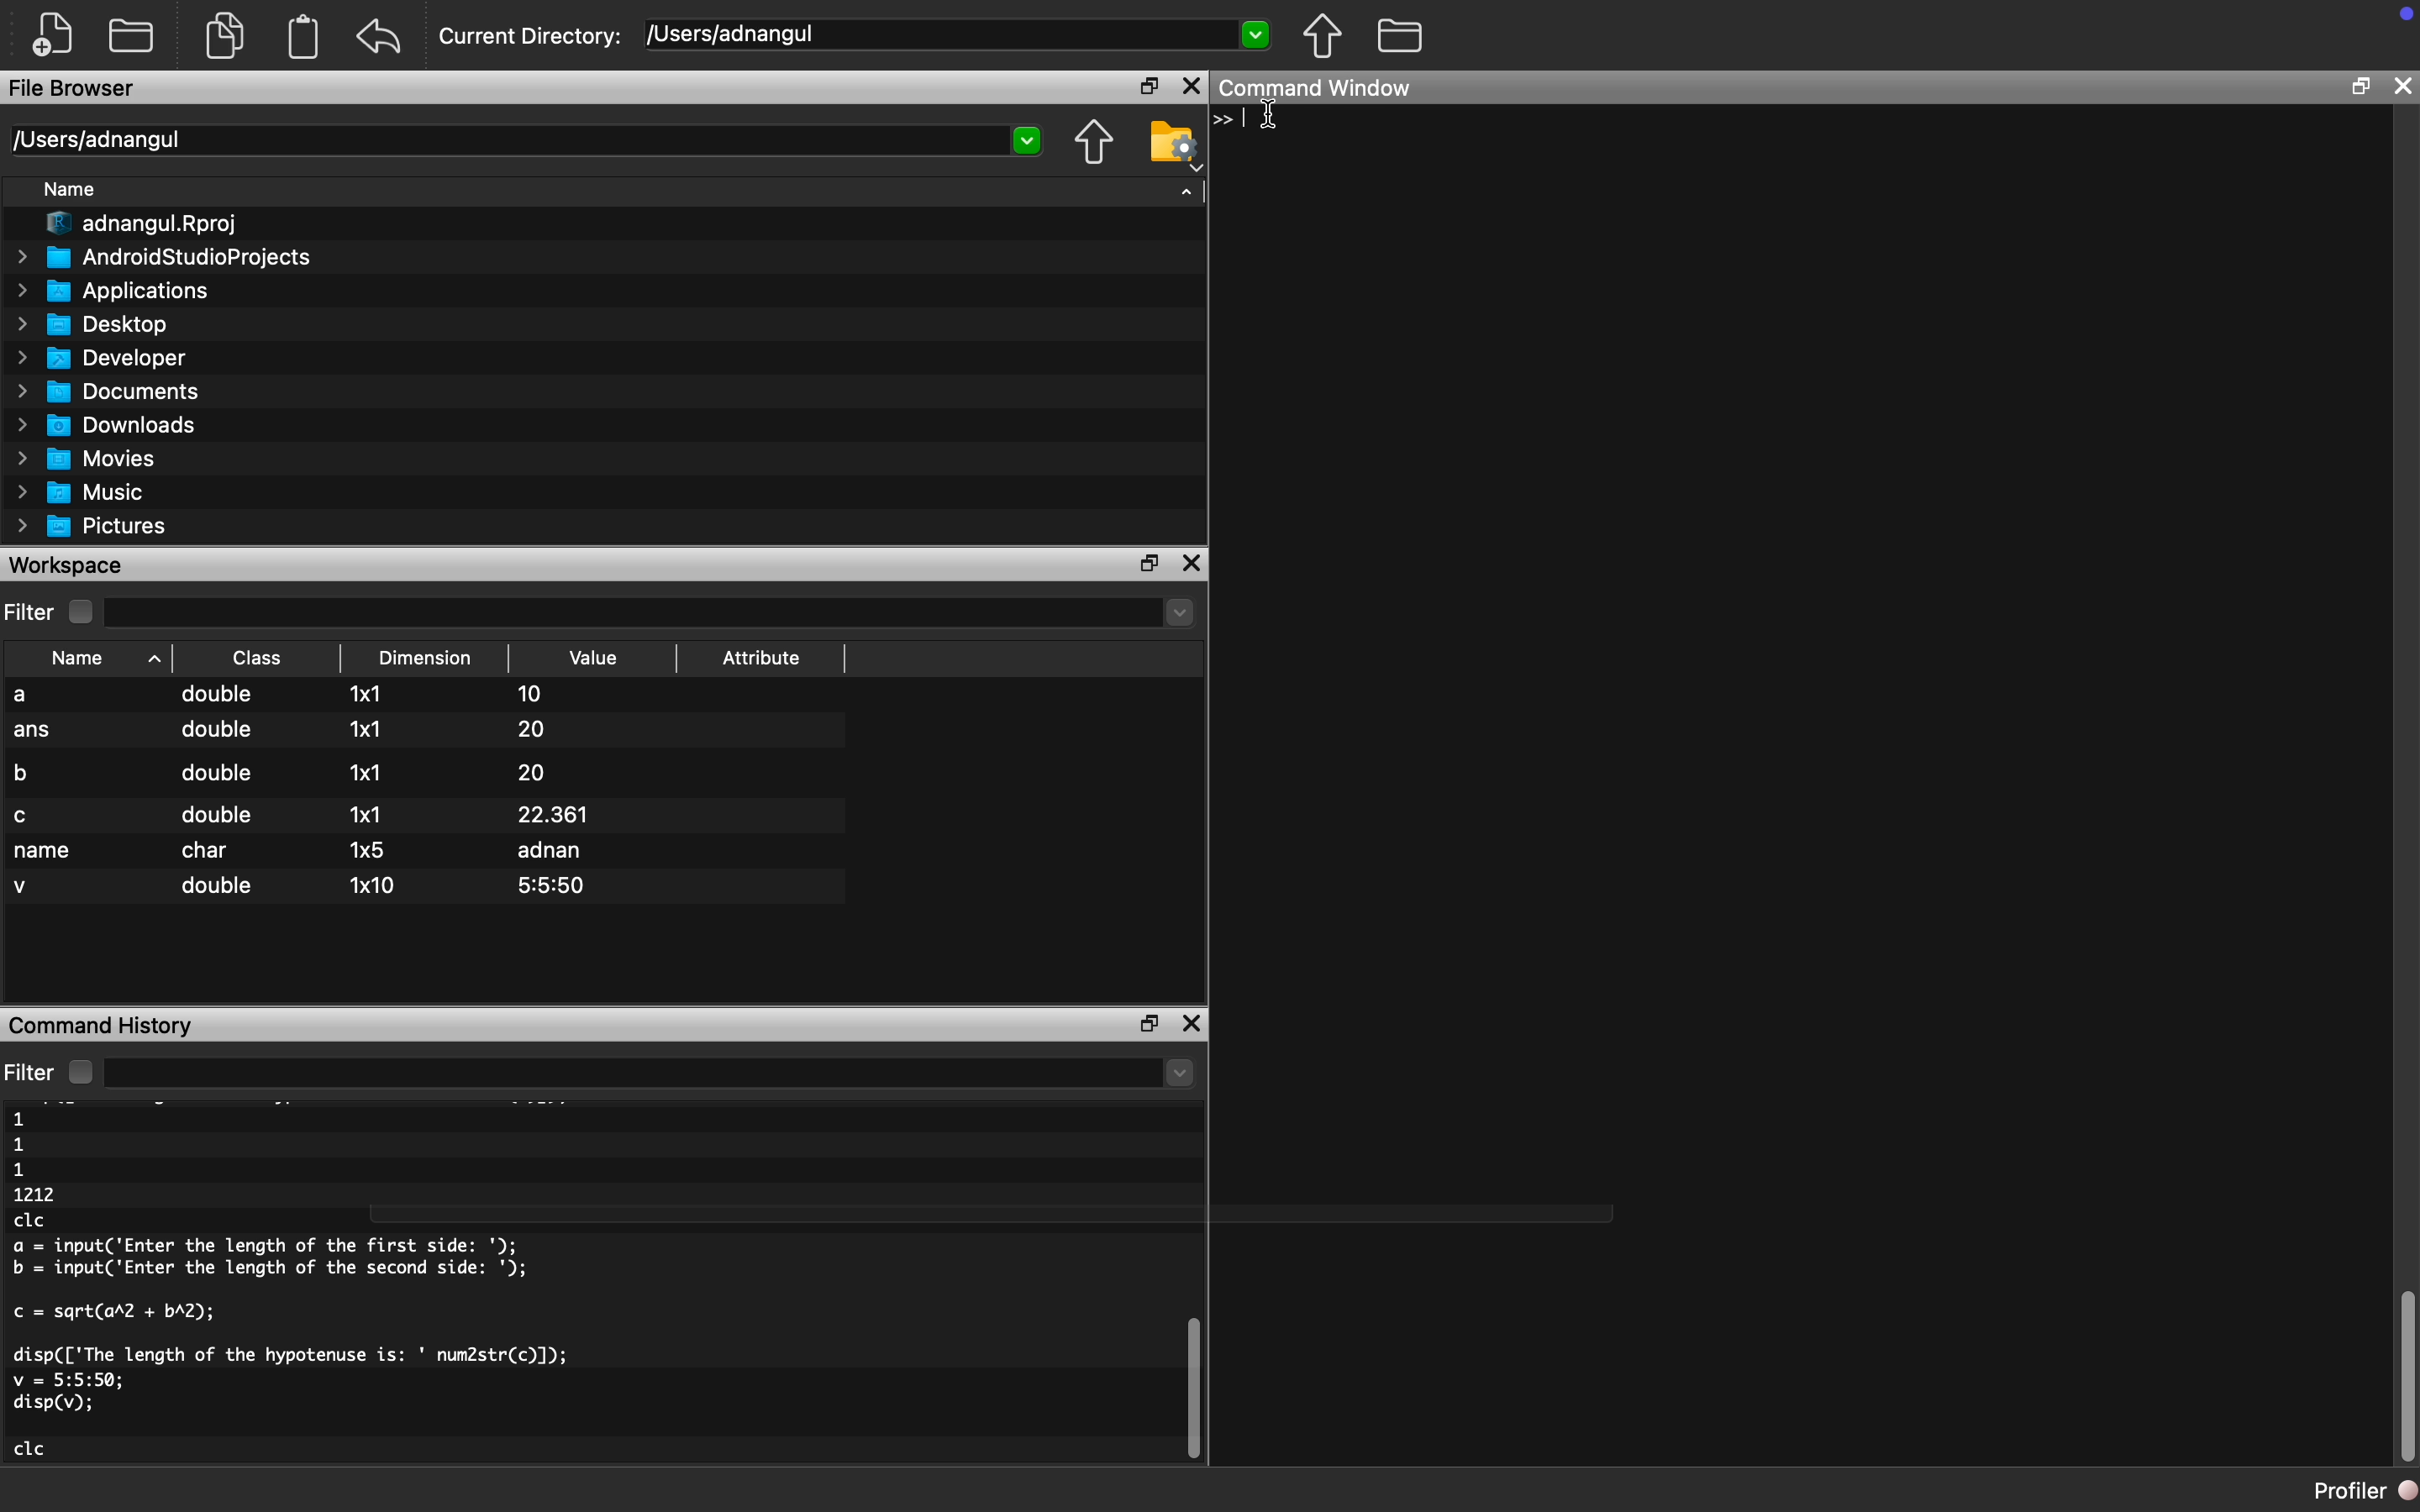  I want to click on AndroidStudioProjects, so click(165, 258).